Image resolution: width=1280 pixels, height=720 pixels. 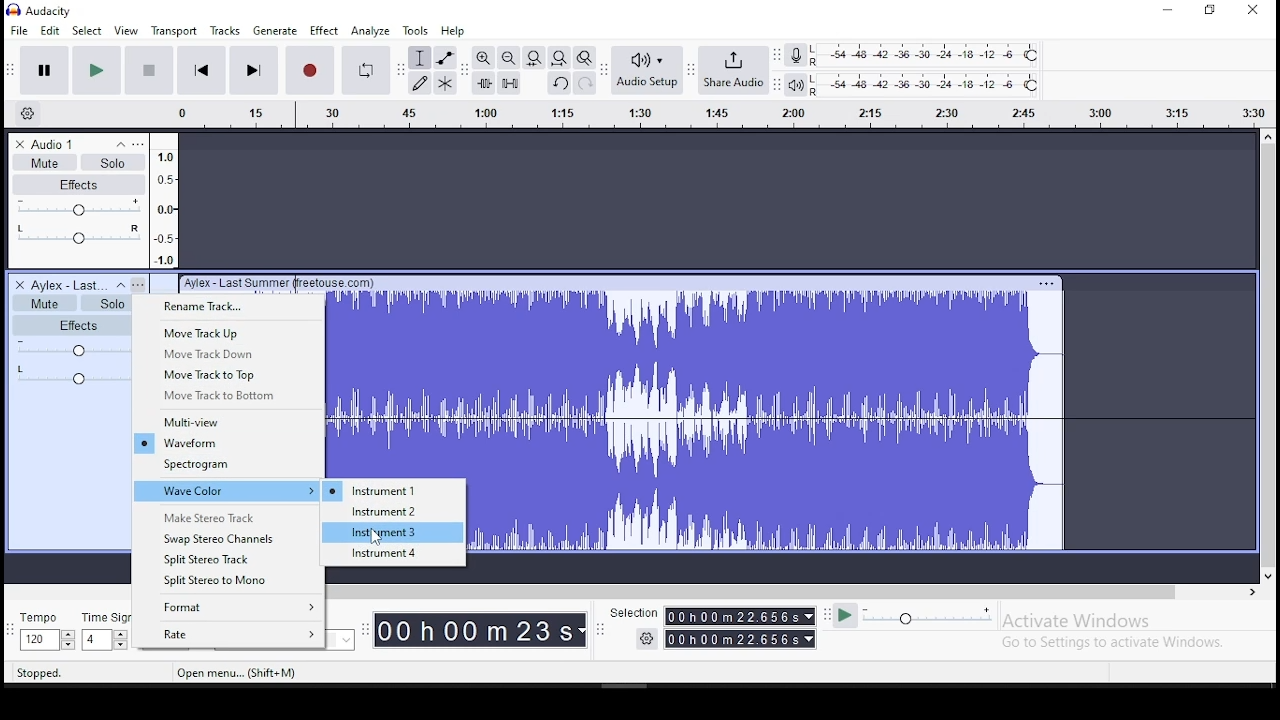 I want to click on undo, so click(x=559, y=82).